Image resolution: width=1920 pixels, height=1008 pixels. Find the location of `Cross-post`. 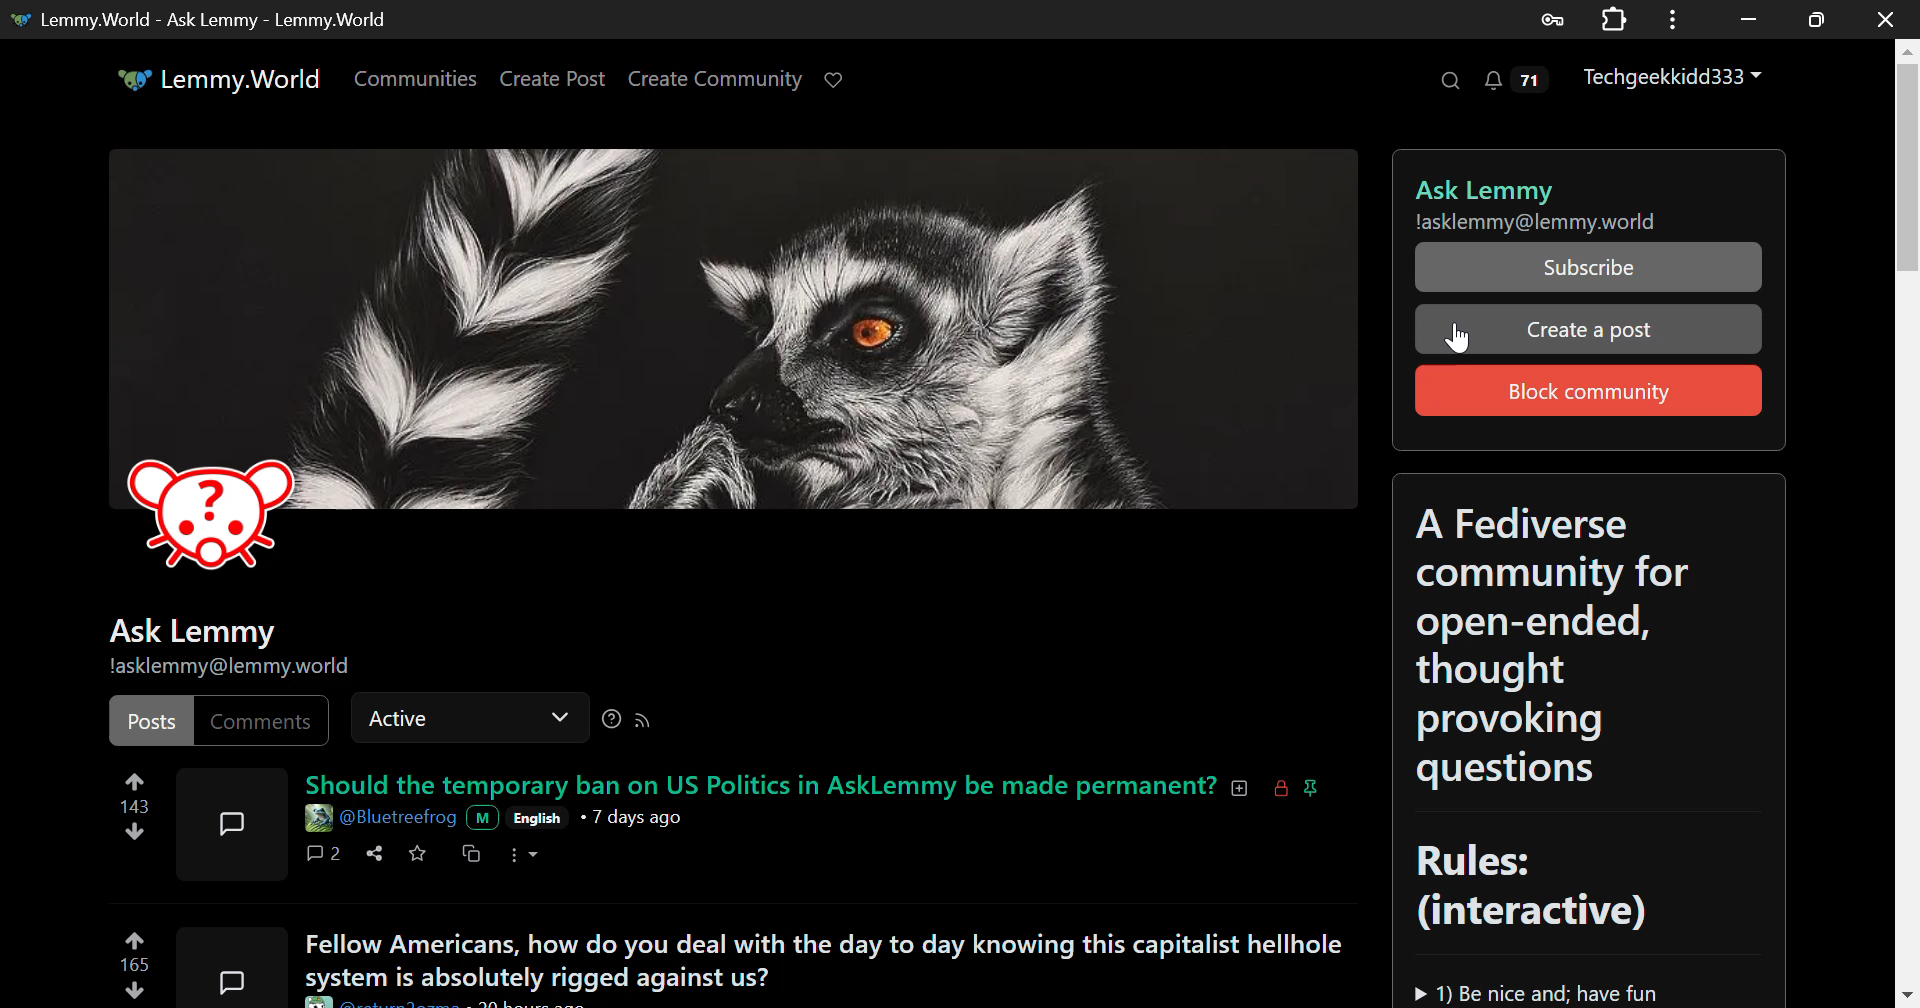

Cross-post is located at coordinates (470, 855).